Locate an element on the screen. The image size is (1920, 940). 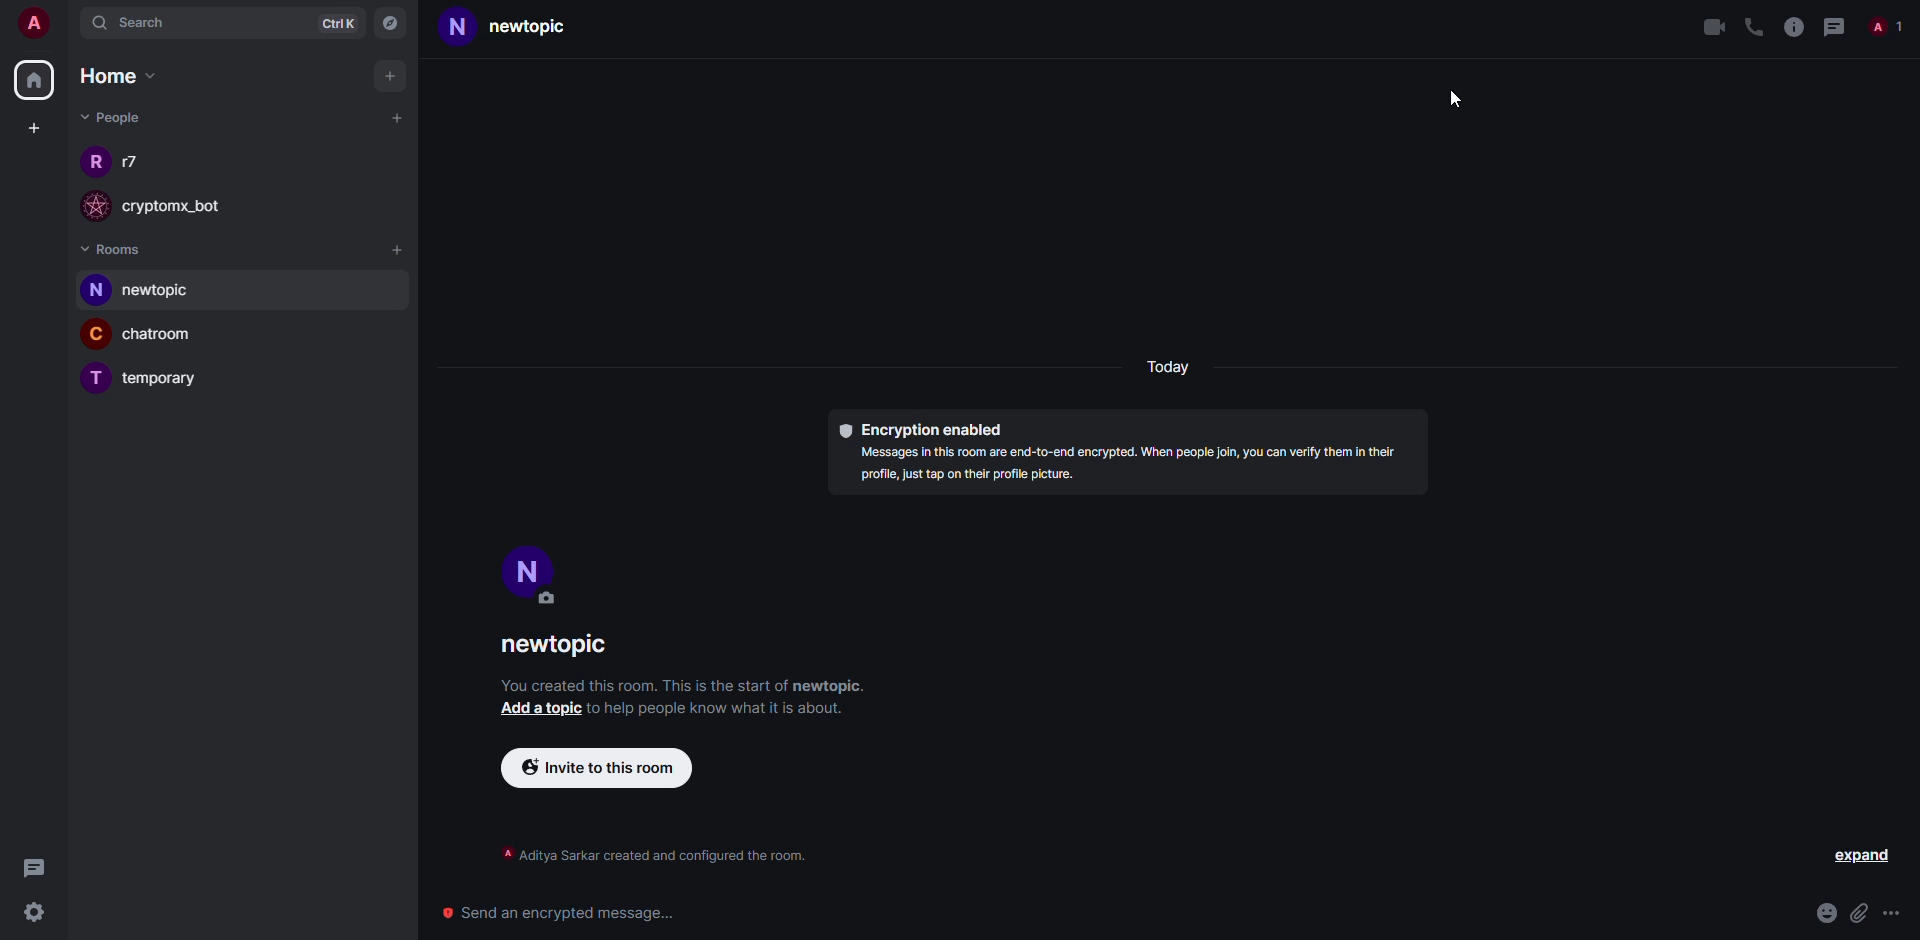
create space is located at coordinates (34, 128).